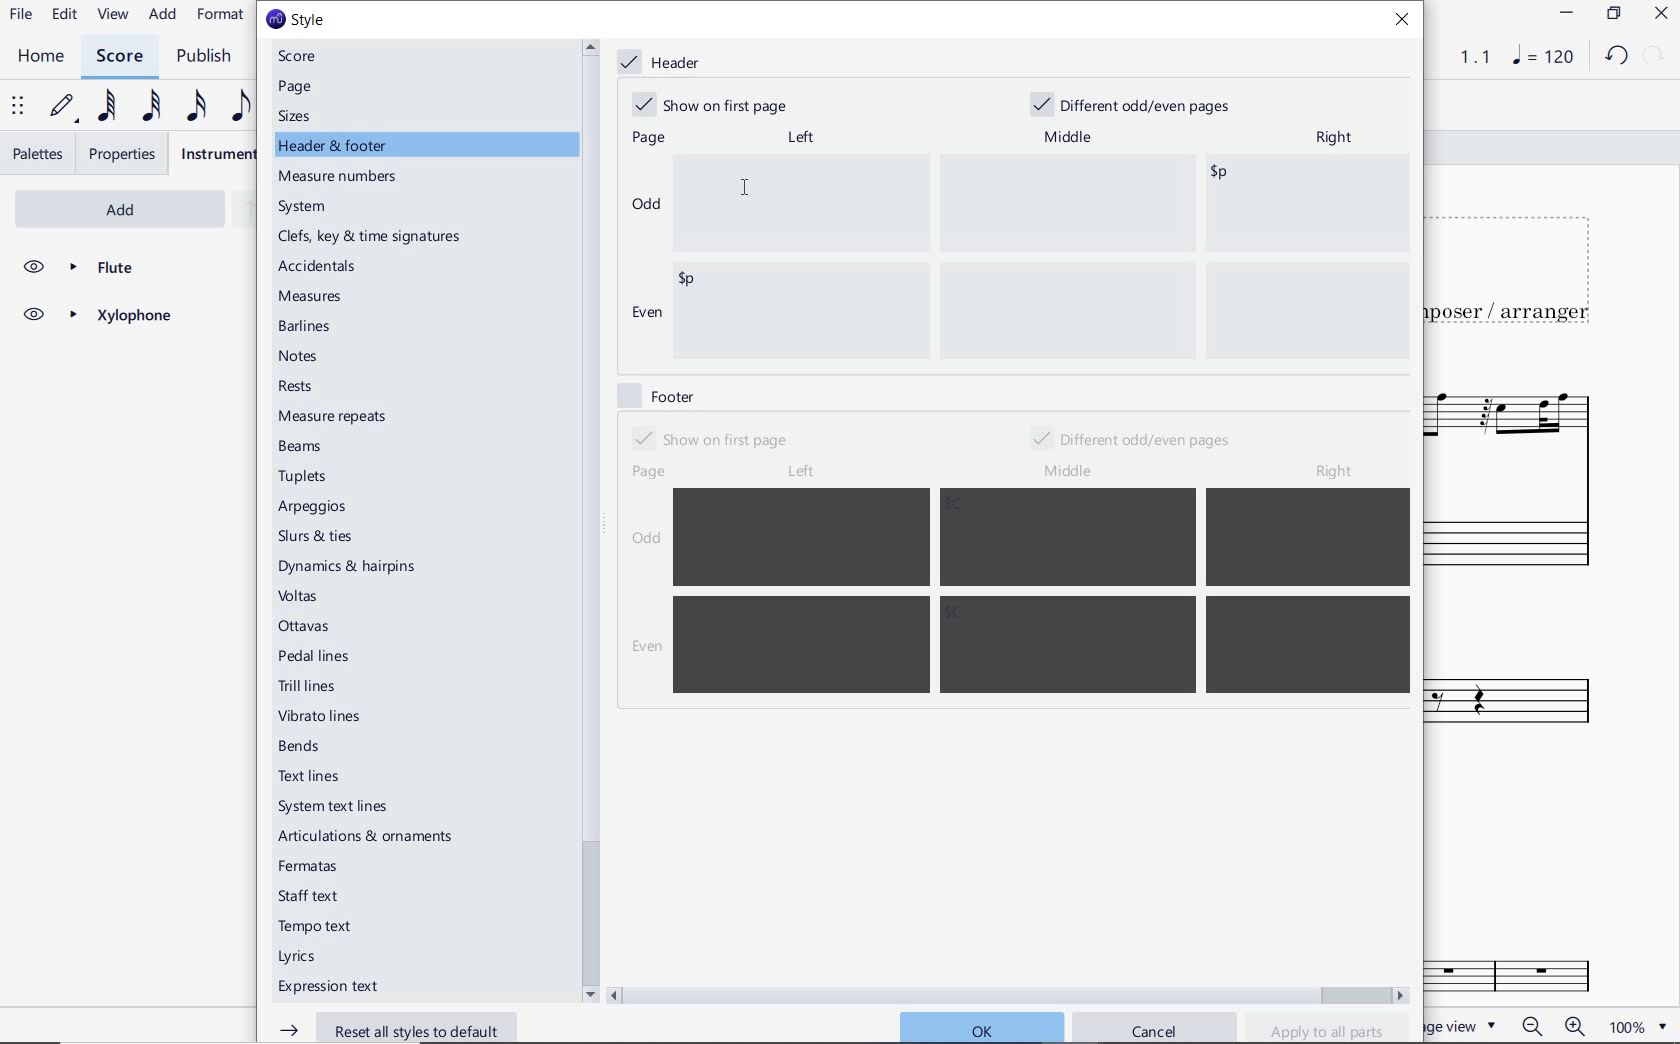  What do you see at coordinates (306, 867) in the screenshot?
I see `fermatas` at bounding box center [306, 867].